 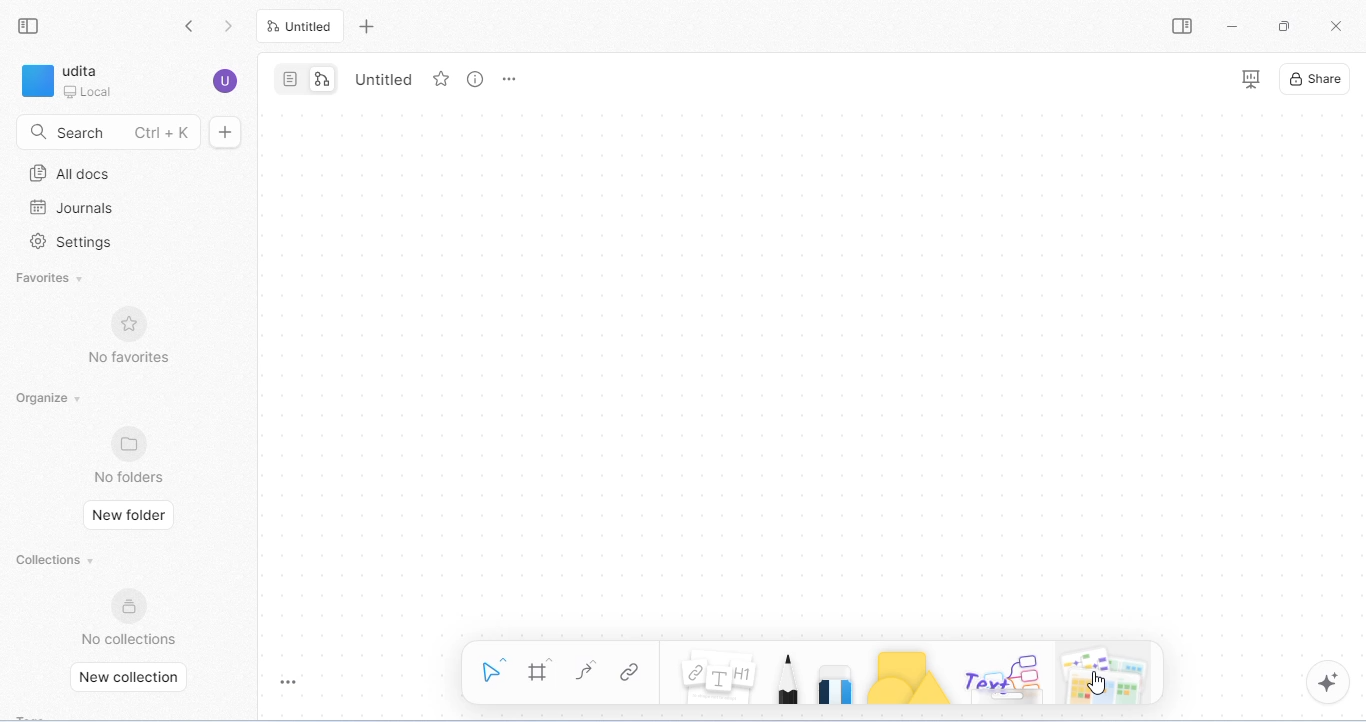 I want to click on curve, so click(x=589, y=671).